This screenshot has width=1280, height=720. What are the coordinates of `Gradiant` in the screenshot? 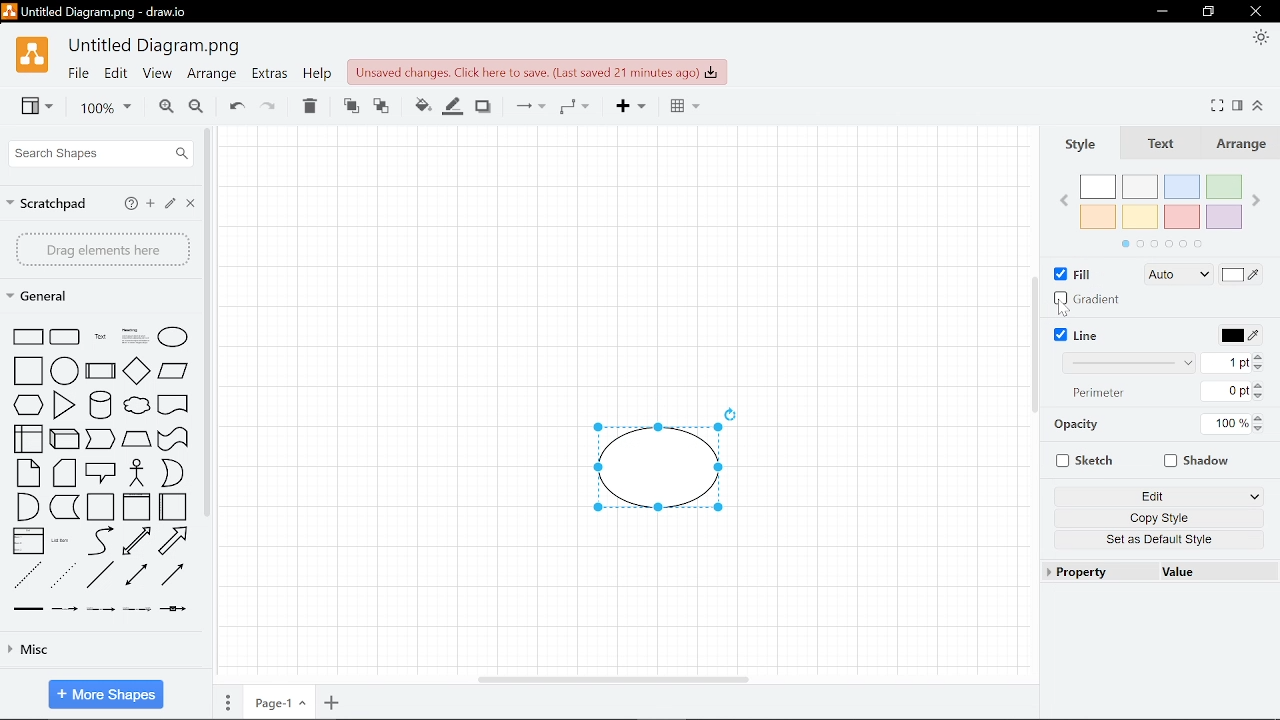 It's located at (1085, 300).